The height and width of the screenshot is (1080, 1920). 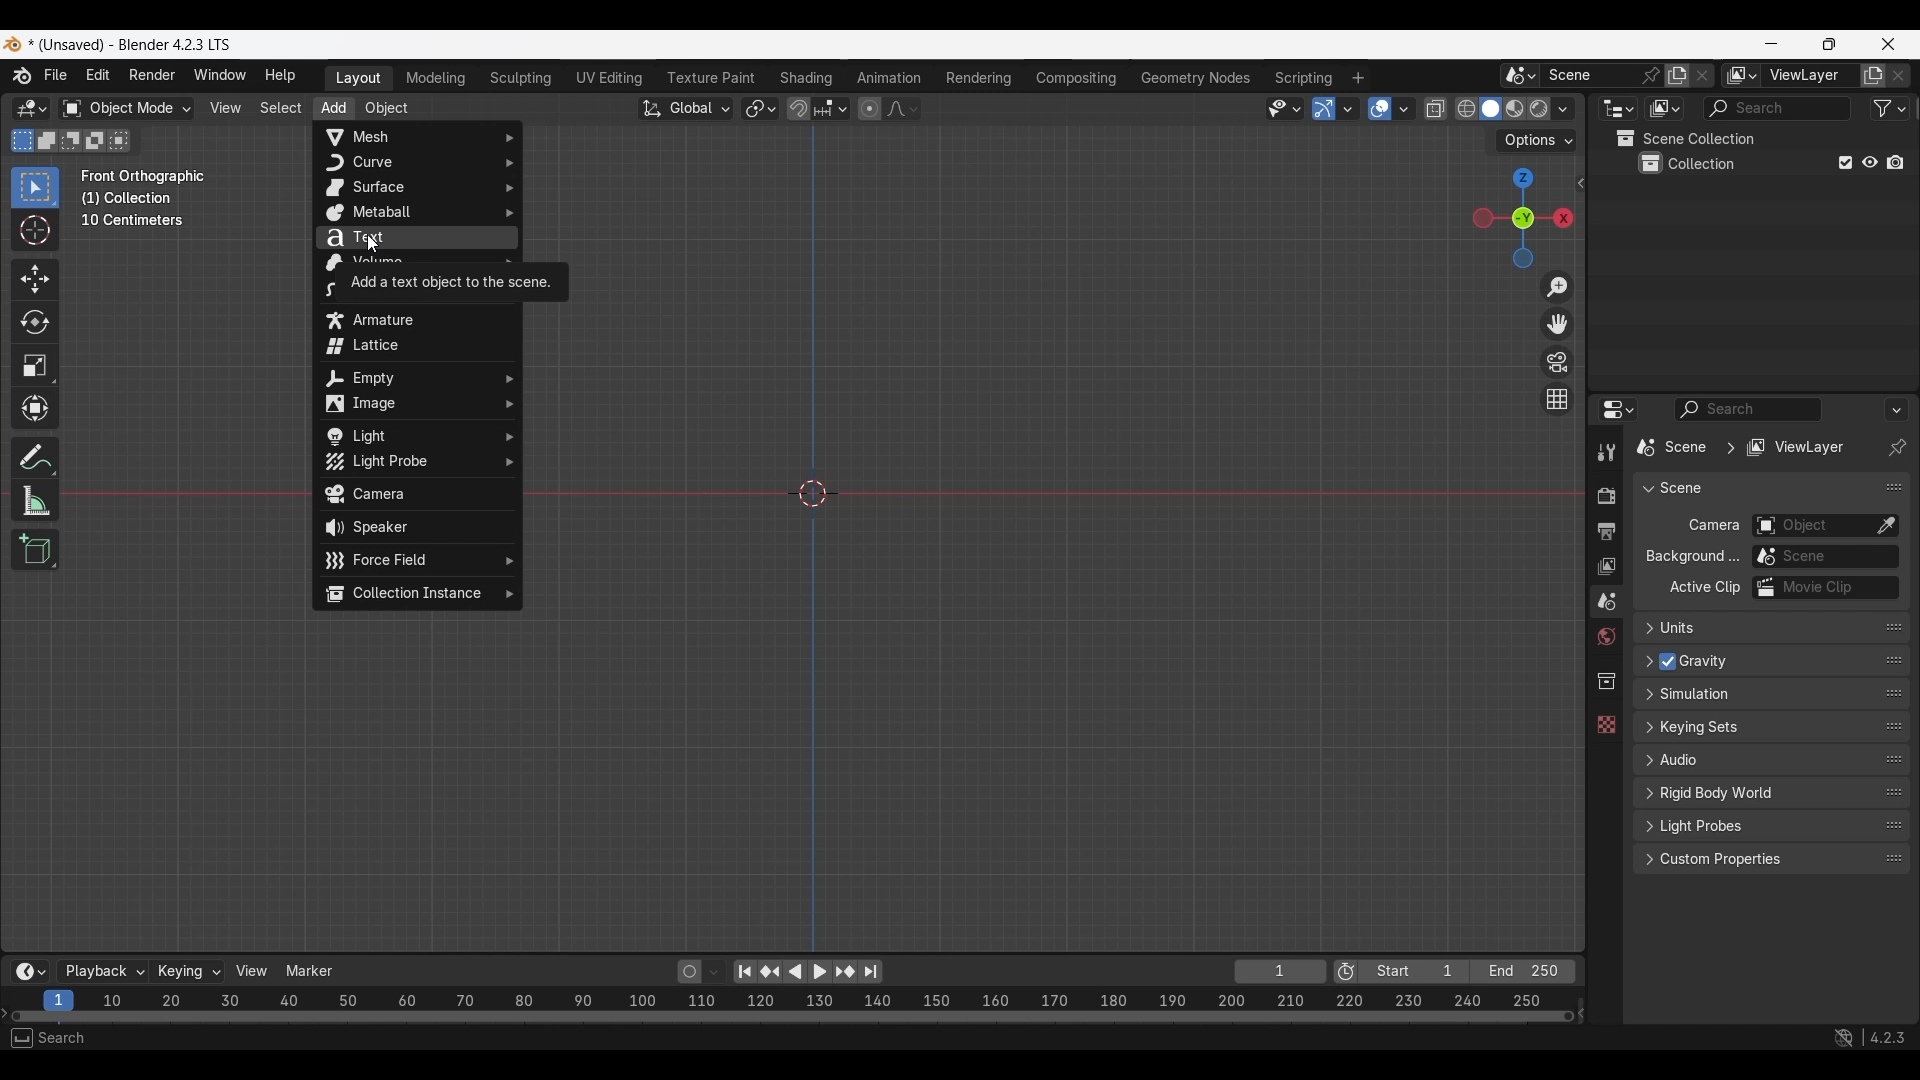 I want to click on Sculpting workspace, so click(x=523, y=78).